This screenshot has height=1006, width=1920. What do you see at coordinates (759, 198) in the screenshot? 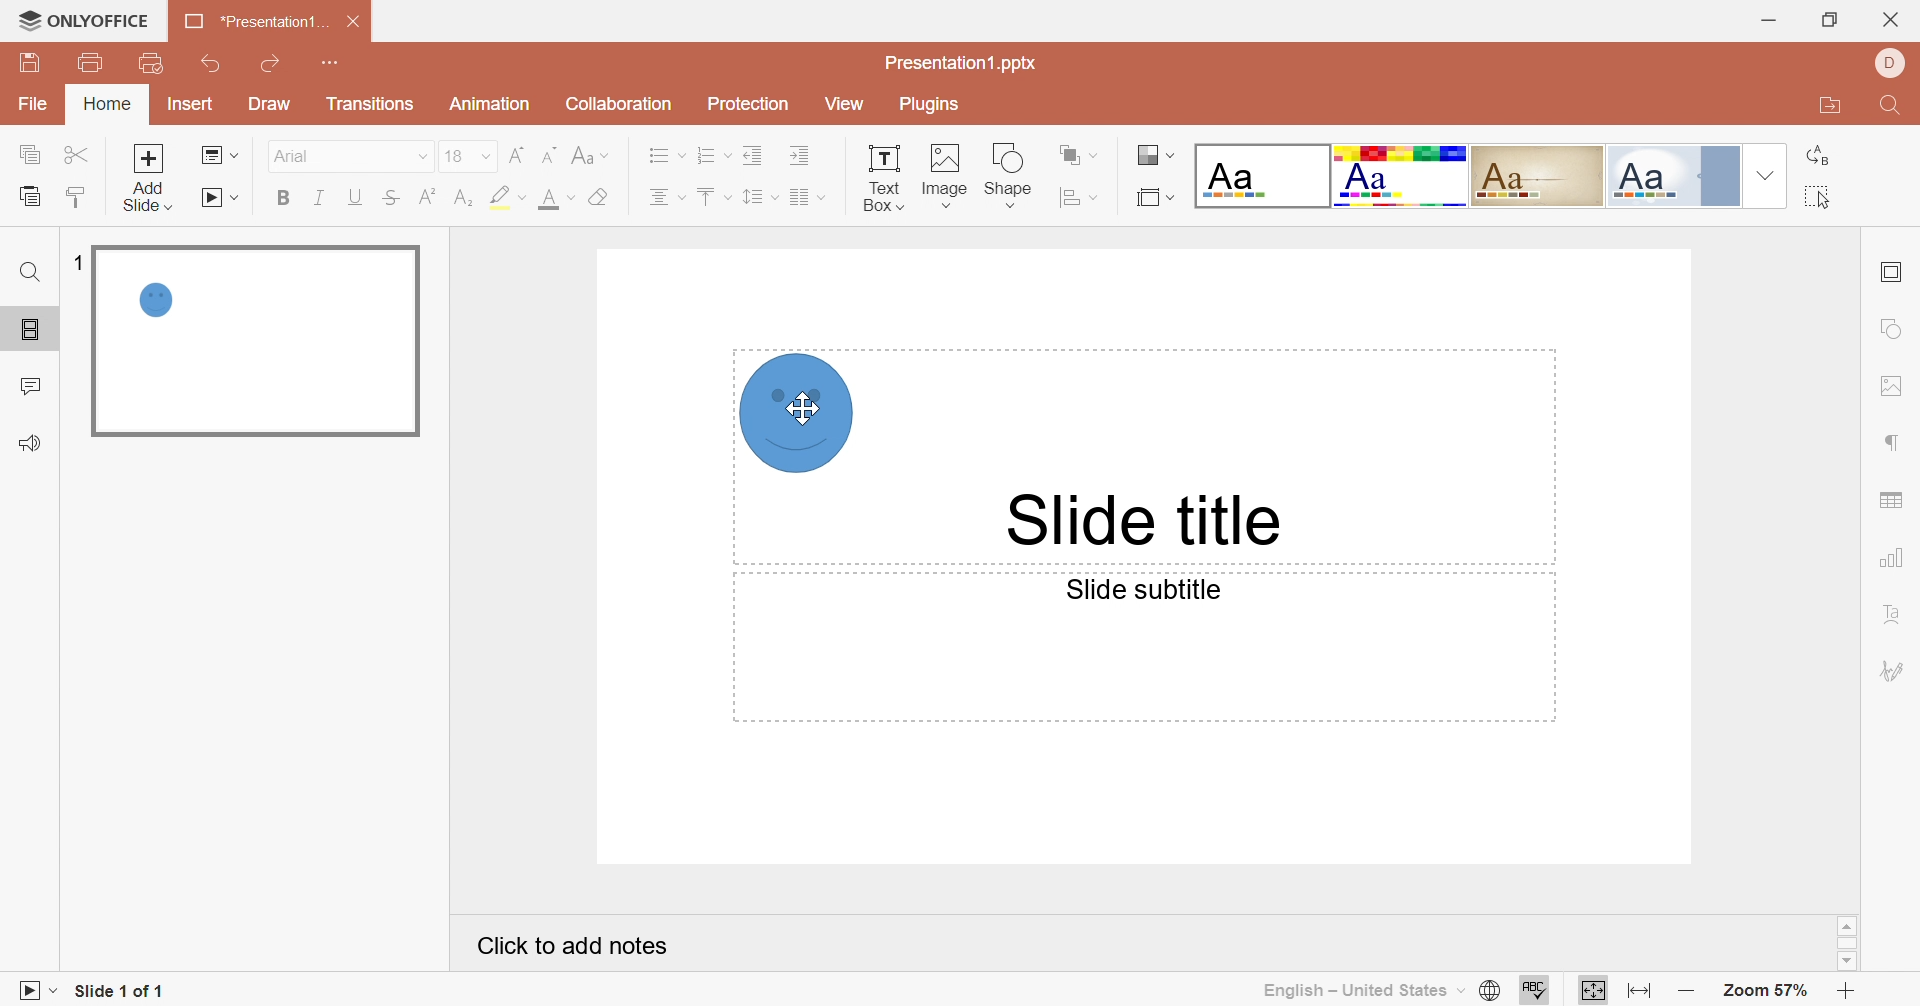
I see `Line spacing` at bounding box center [759, 198].